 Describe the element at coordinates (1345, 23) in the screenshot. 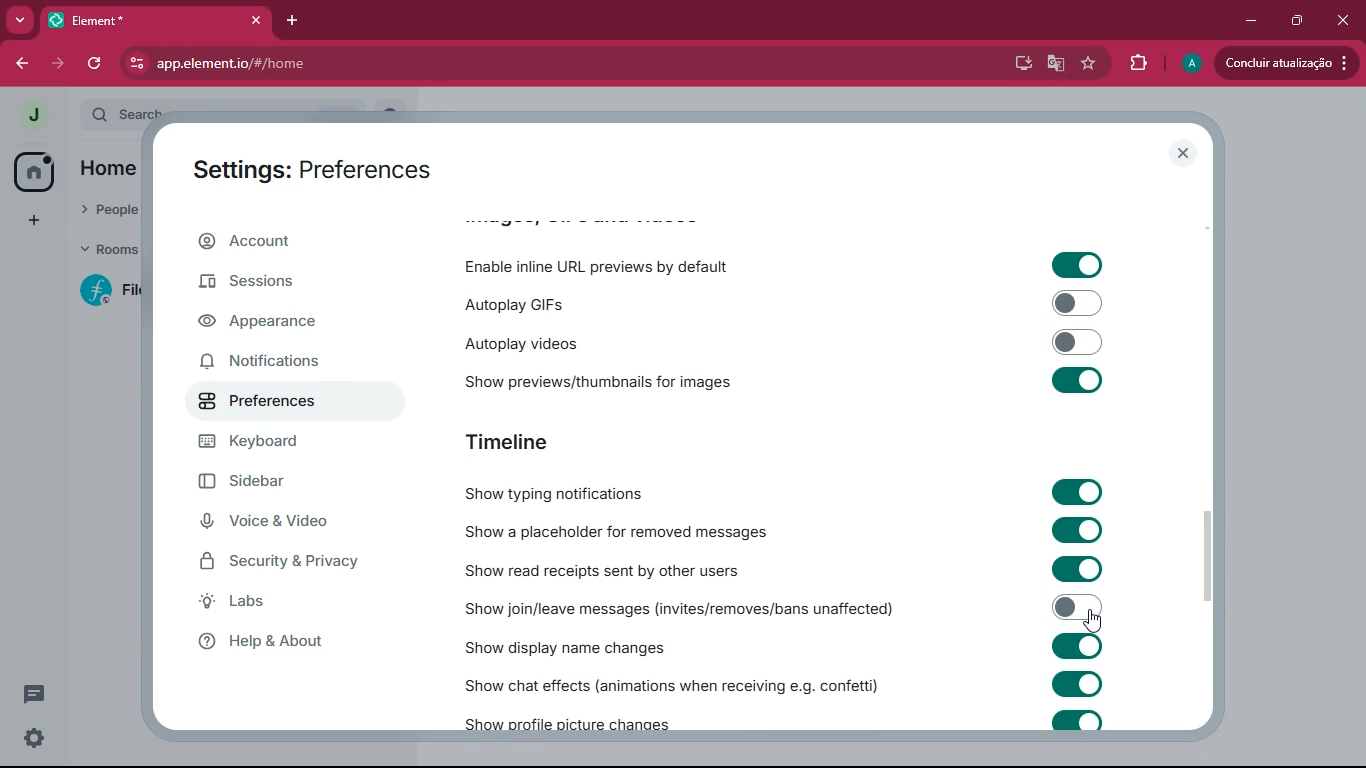

I see `close` at that location.